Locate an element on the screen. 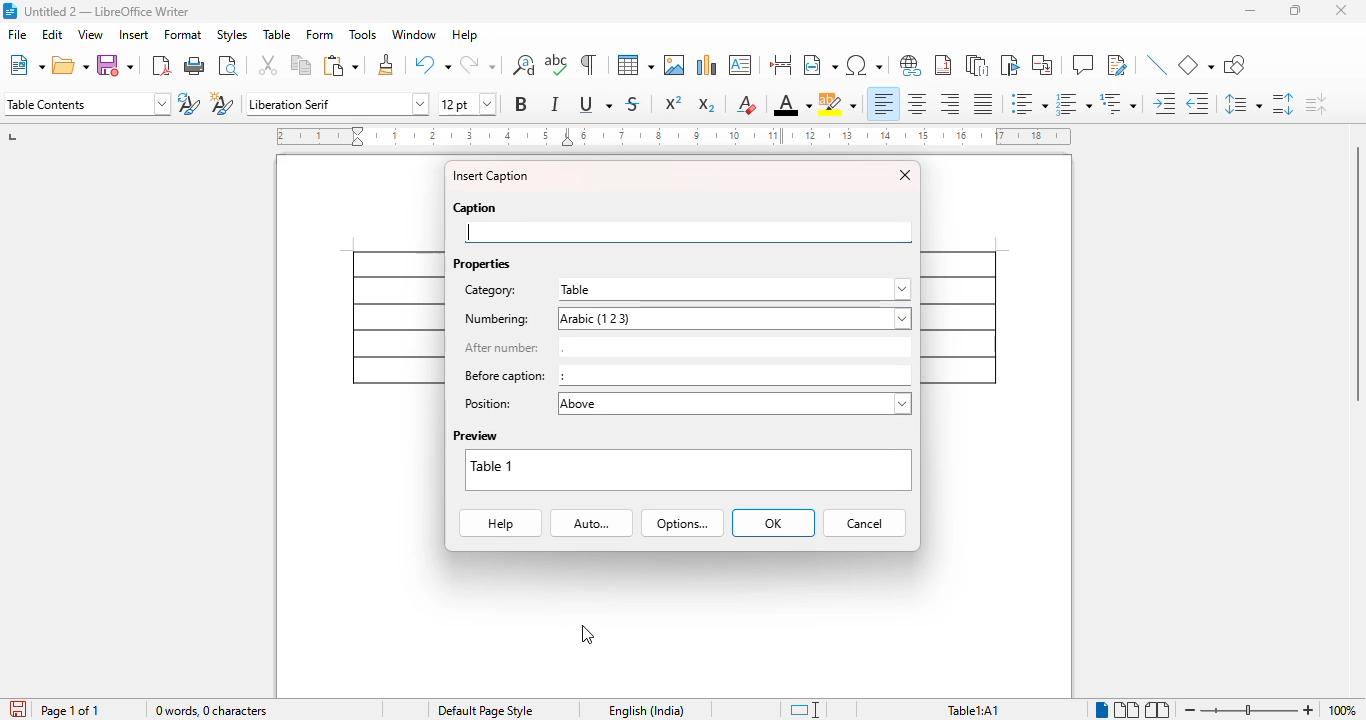 The height and width of the screenshot is (720, 1366). close is located at coordinates (906, 175).